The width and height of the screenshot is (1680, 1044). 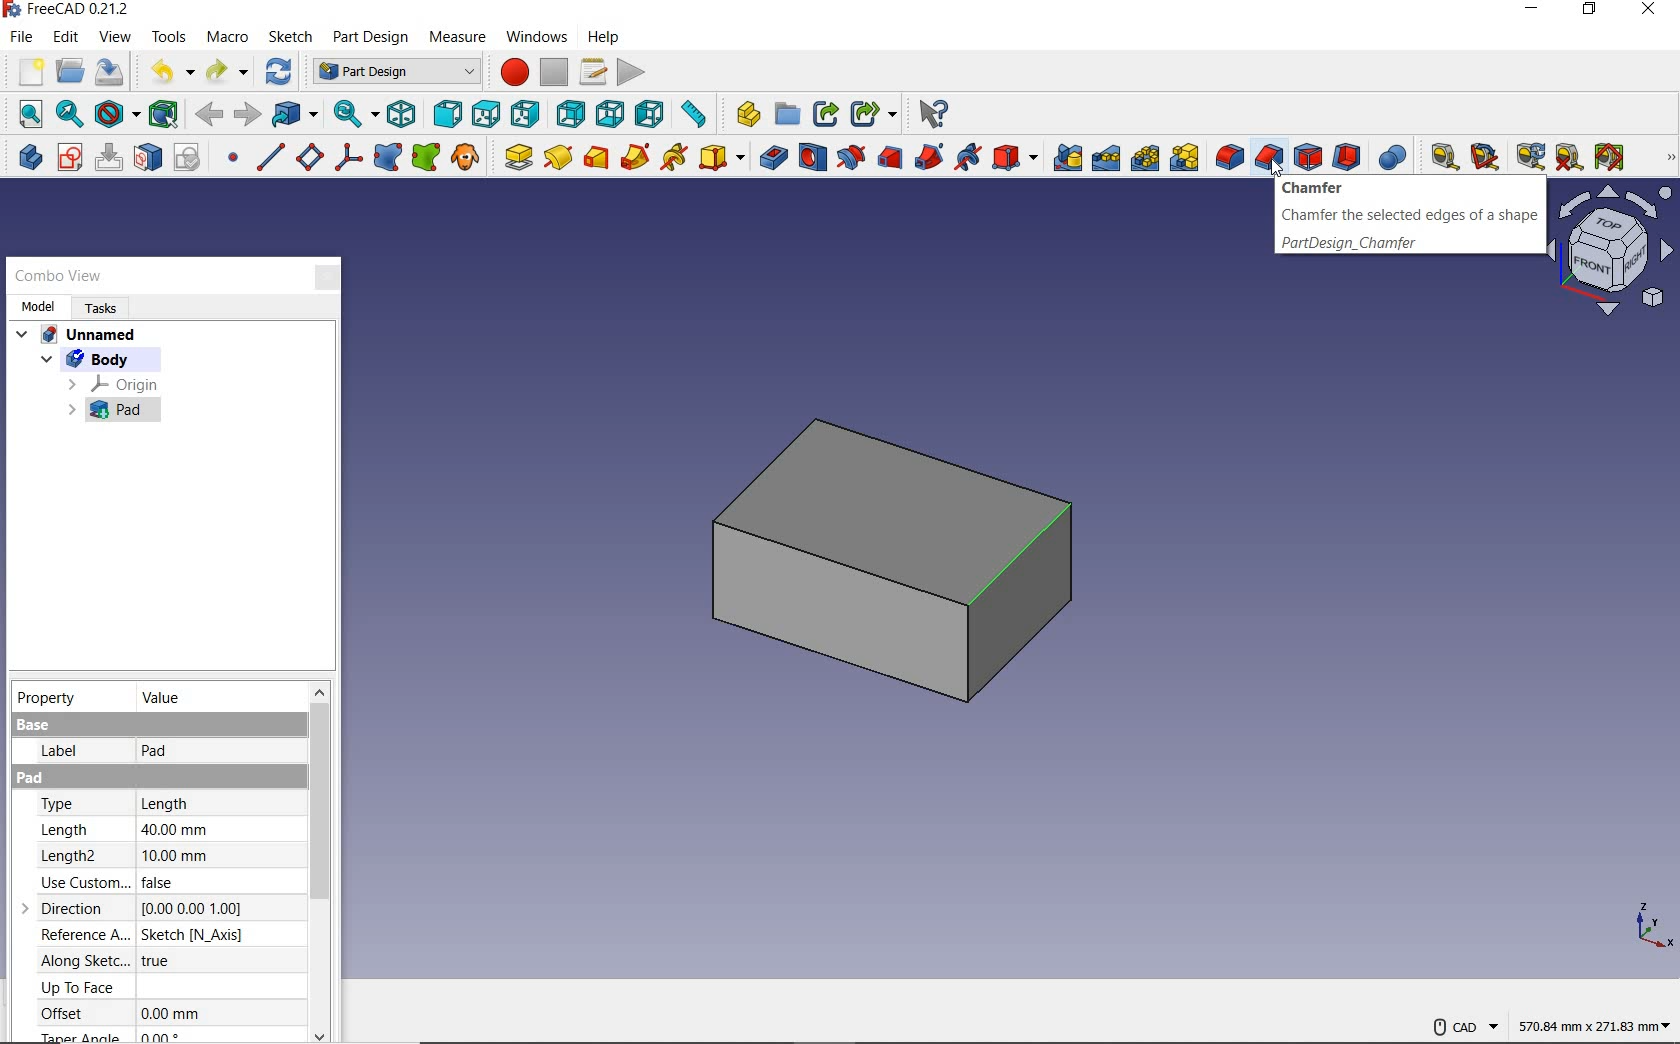 I want to click on sync view, so click(x=353, y=115).